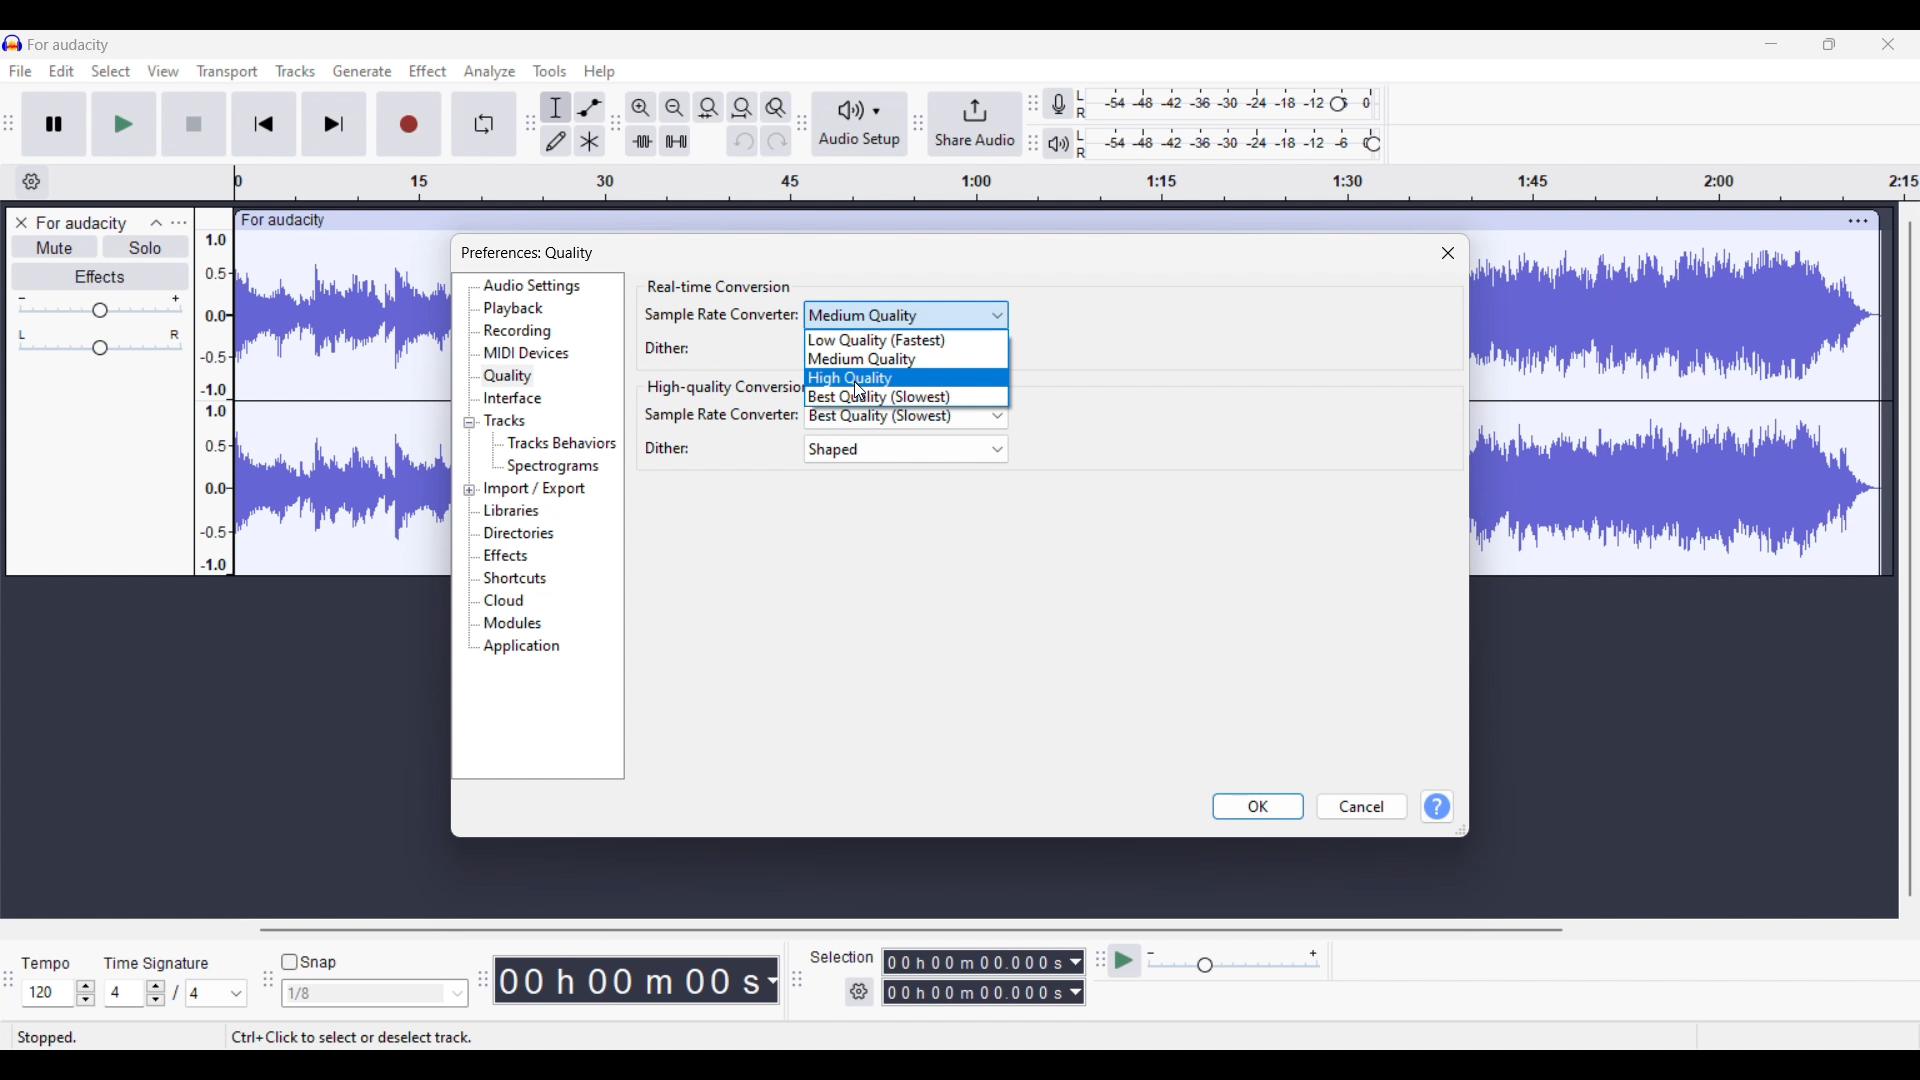  What do you see at coordinates (80, 225) in the screenshot?
I see `Project name` at bounding box center [80, 225].